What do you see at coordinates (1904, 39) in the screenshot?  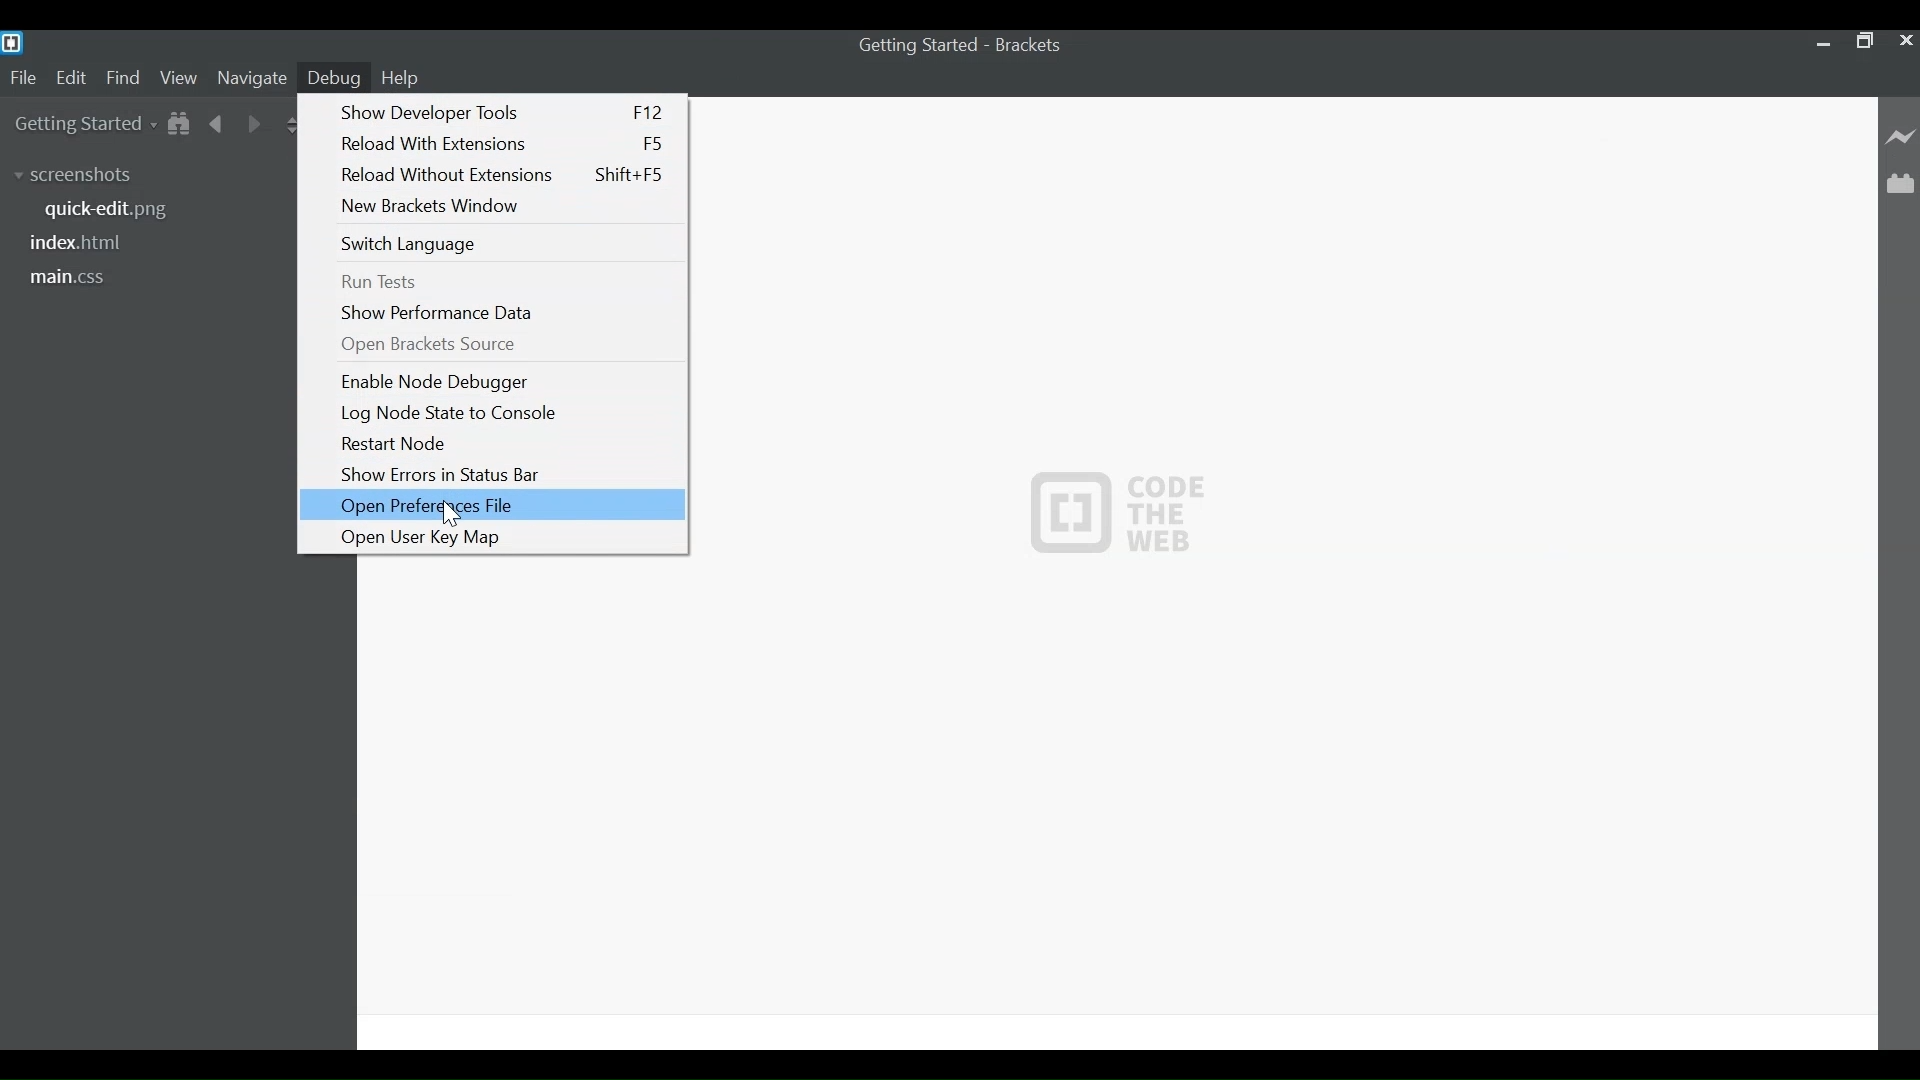 I see `Close` at bounding box center [1904, 39].